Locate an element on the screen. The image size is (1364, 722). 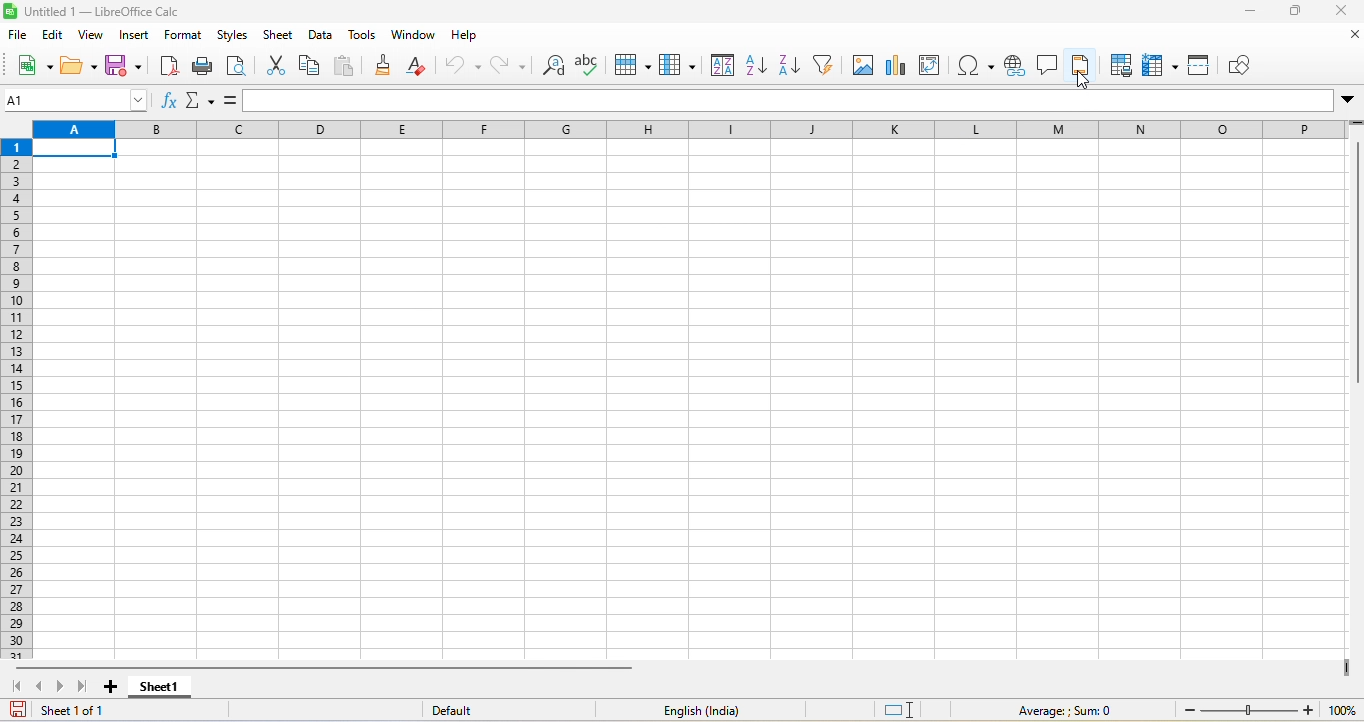
close is located at coordinates (1338, 14).